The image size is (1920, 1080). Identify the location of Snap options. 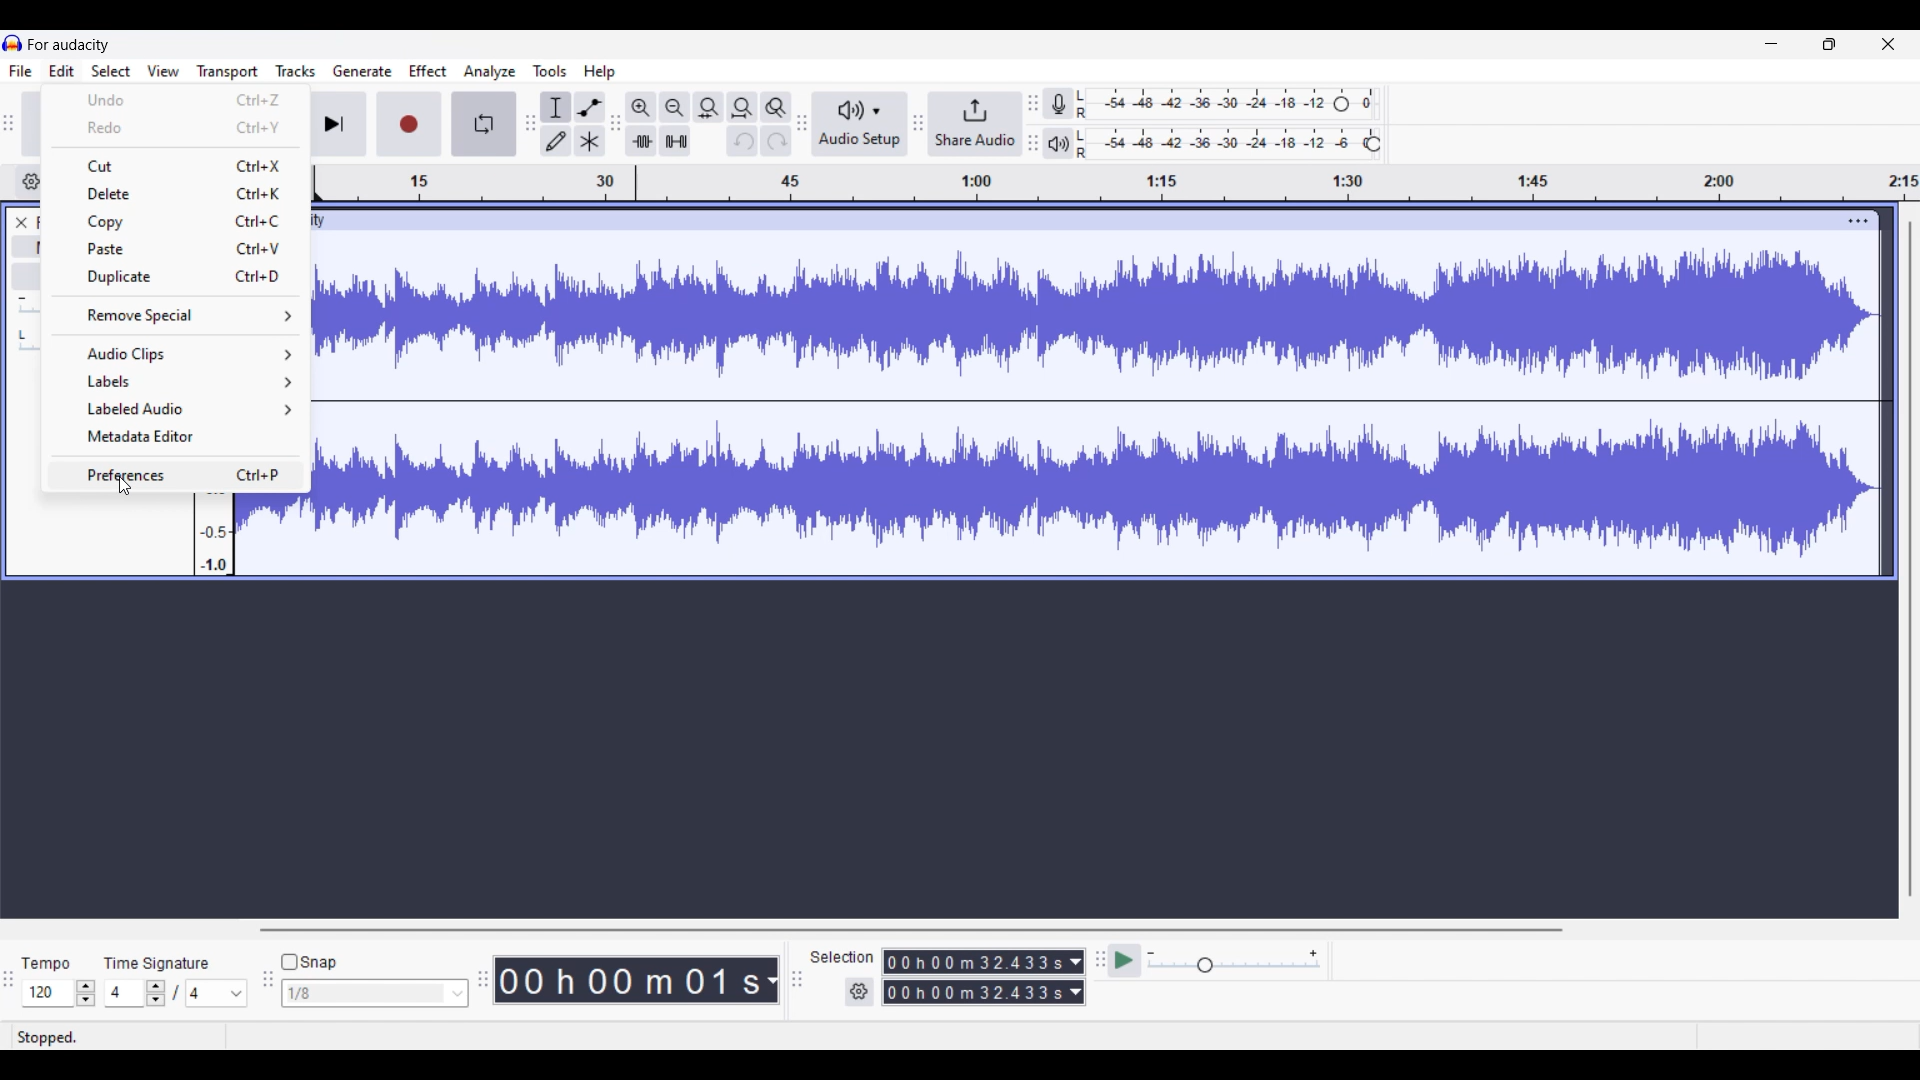
(374, 993).